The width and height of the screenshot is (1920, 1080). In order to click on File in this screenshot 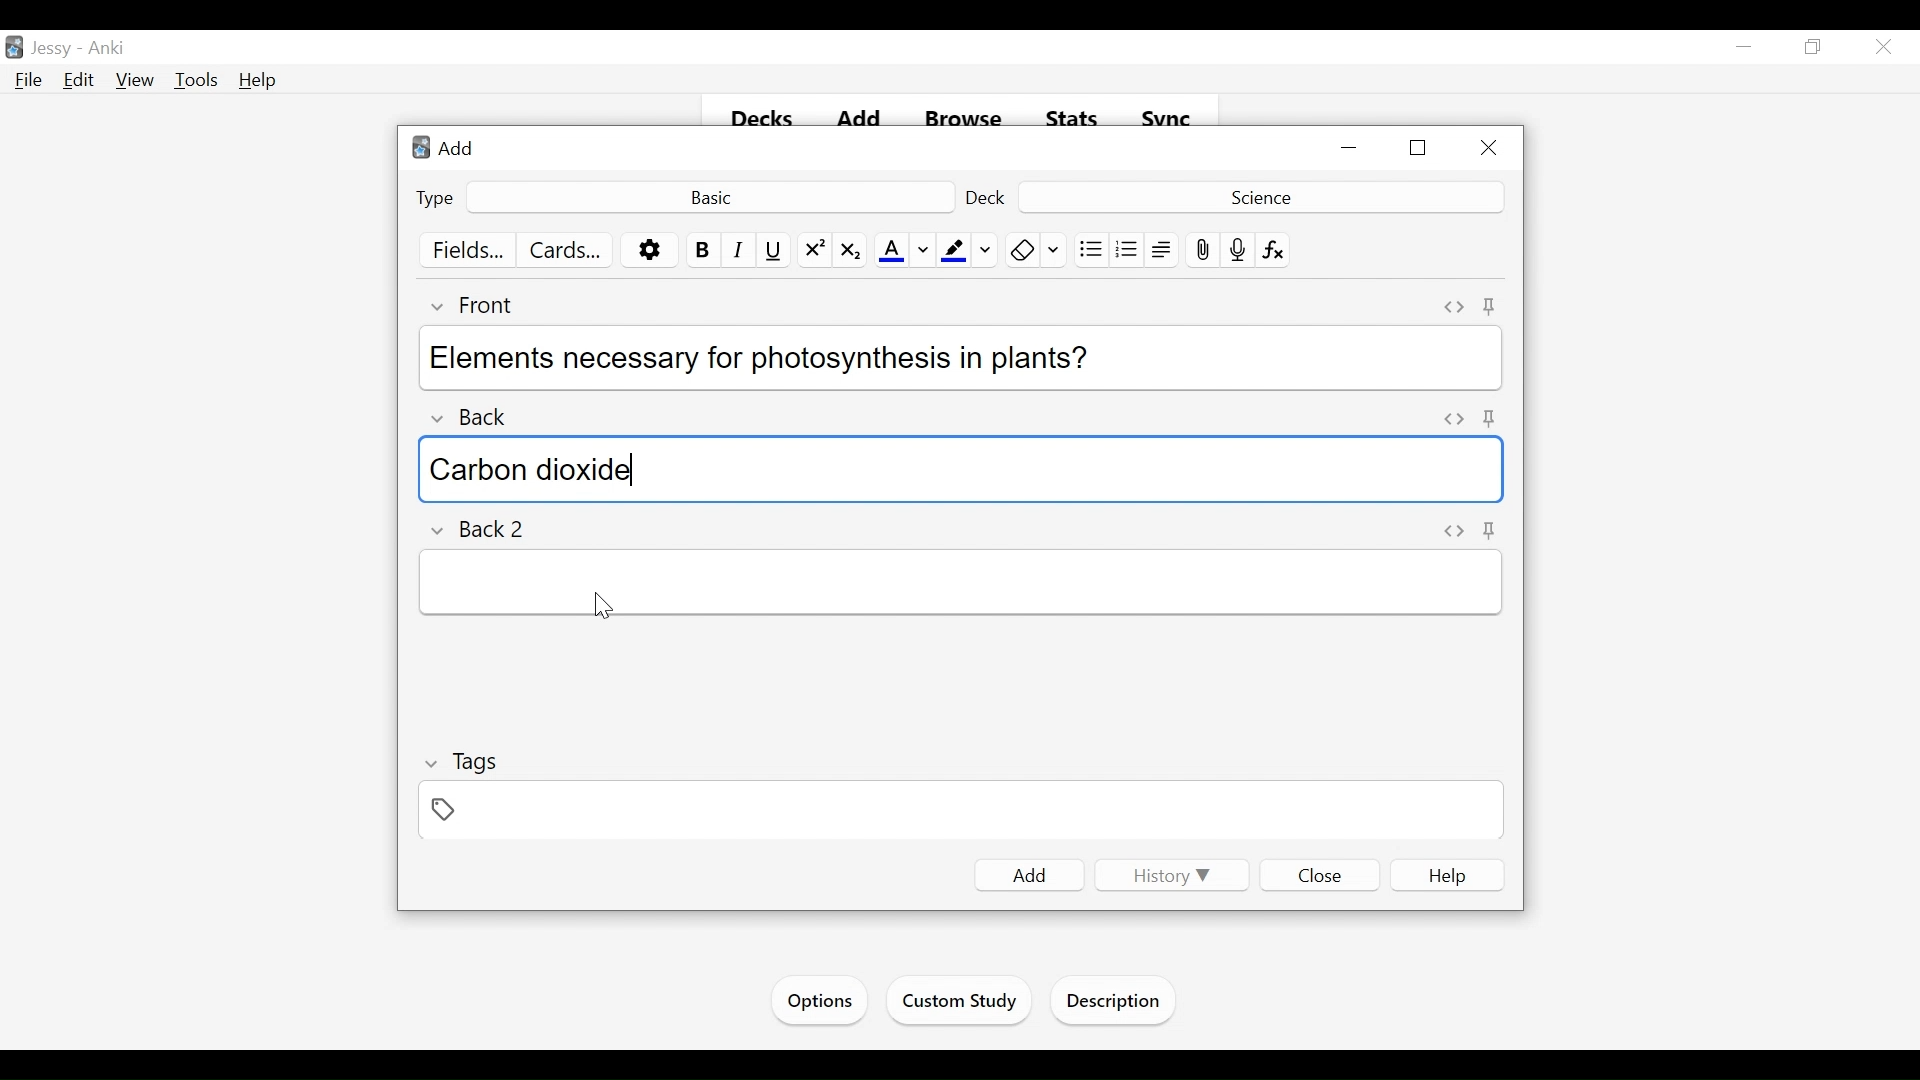, I will do `click(29, 81)`.